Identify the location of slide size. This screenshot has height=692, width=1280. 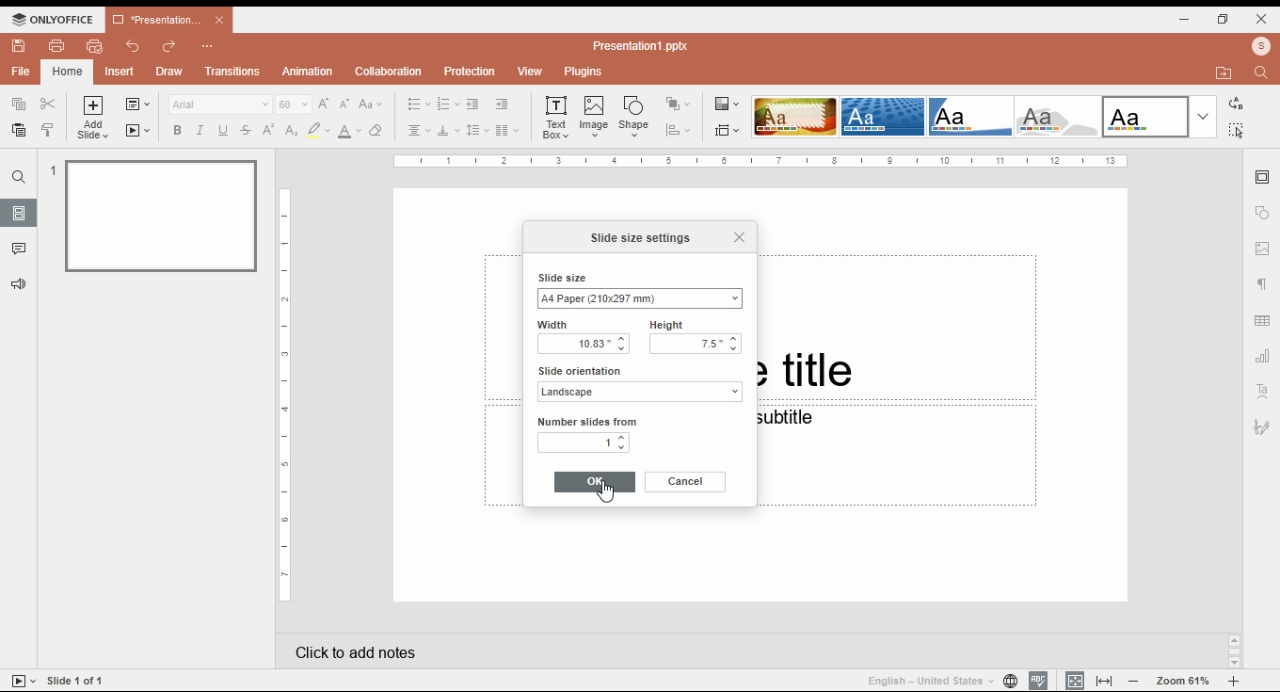
(560, 279).